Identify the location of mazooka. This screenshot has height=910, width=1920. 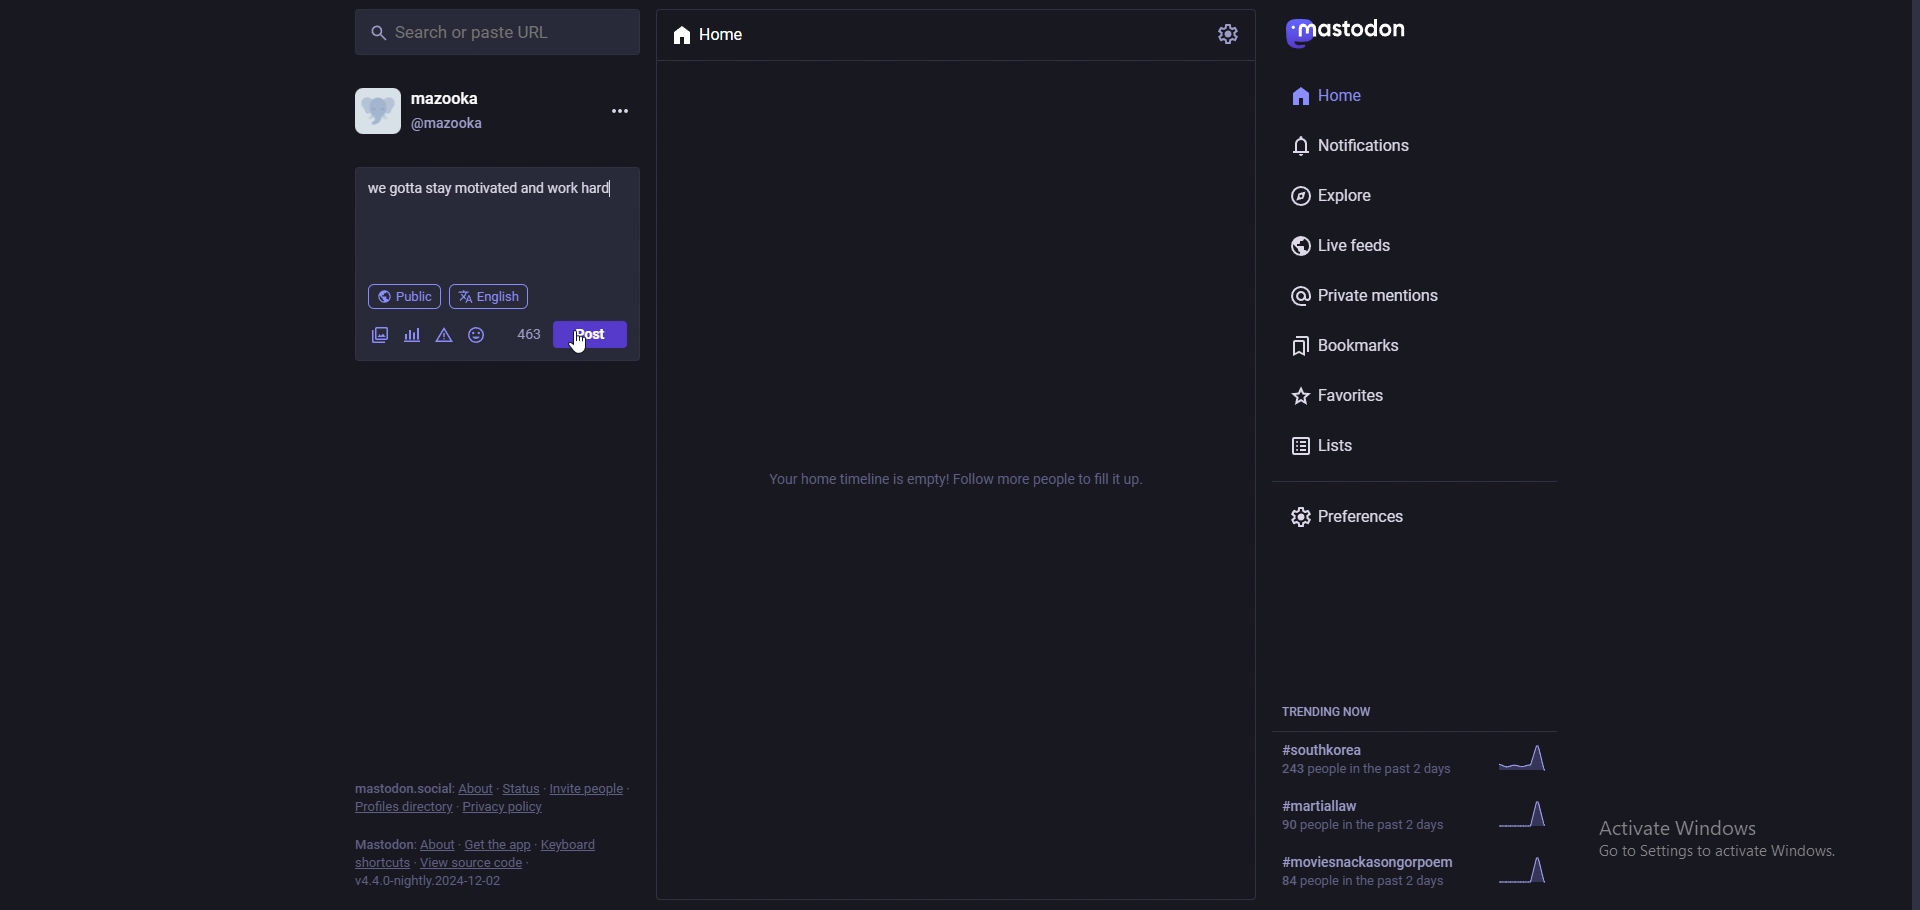
(474, 97).